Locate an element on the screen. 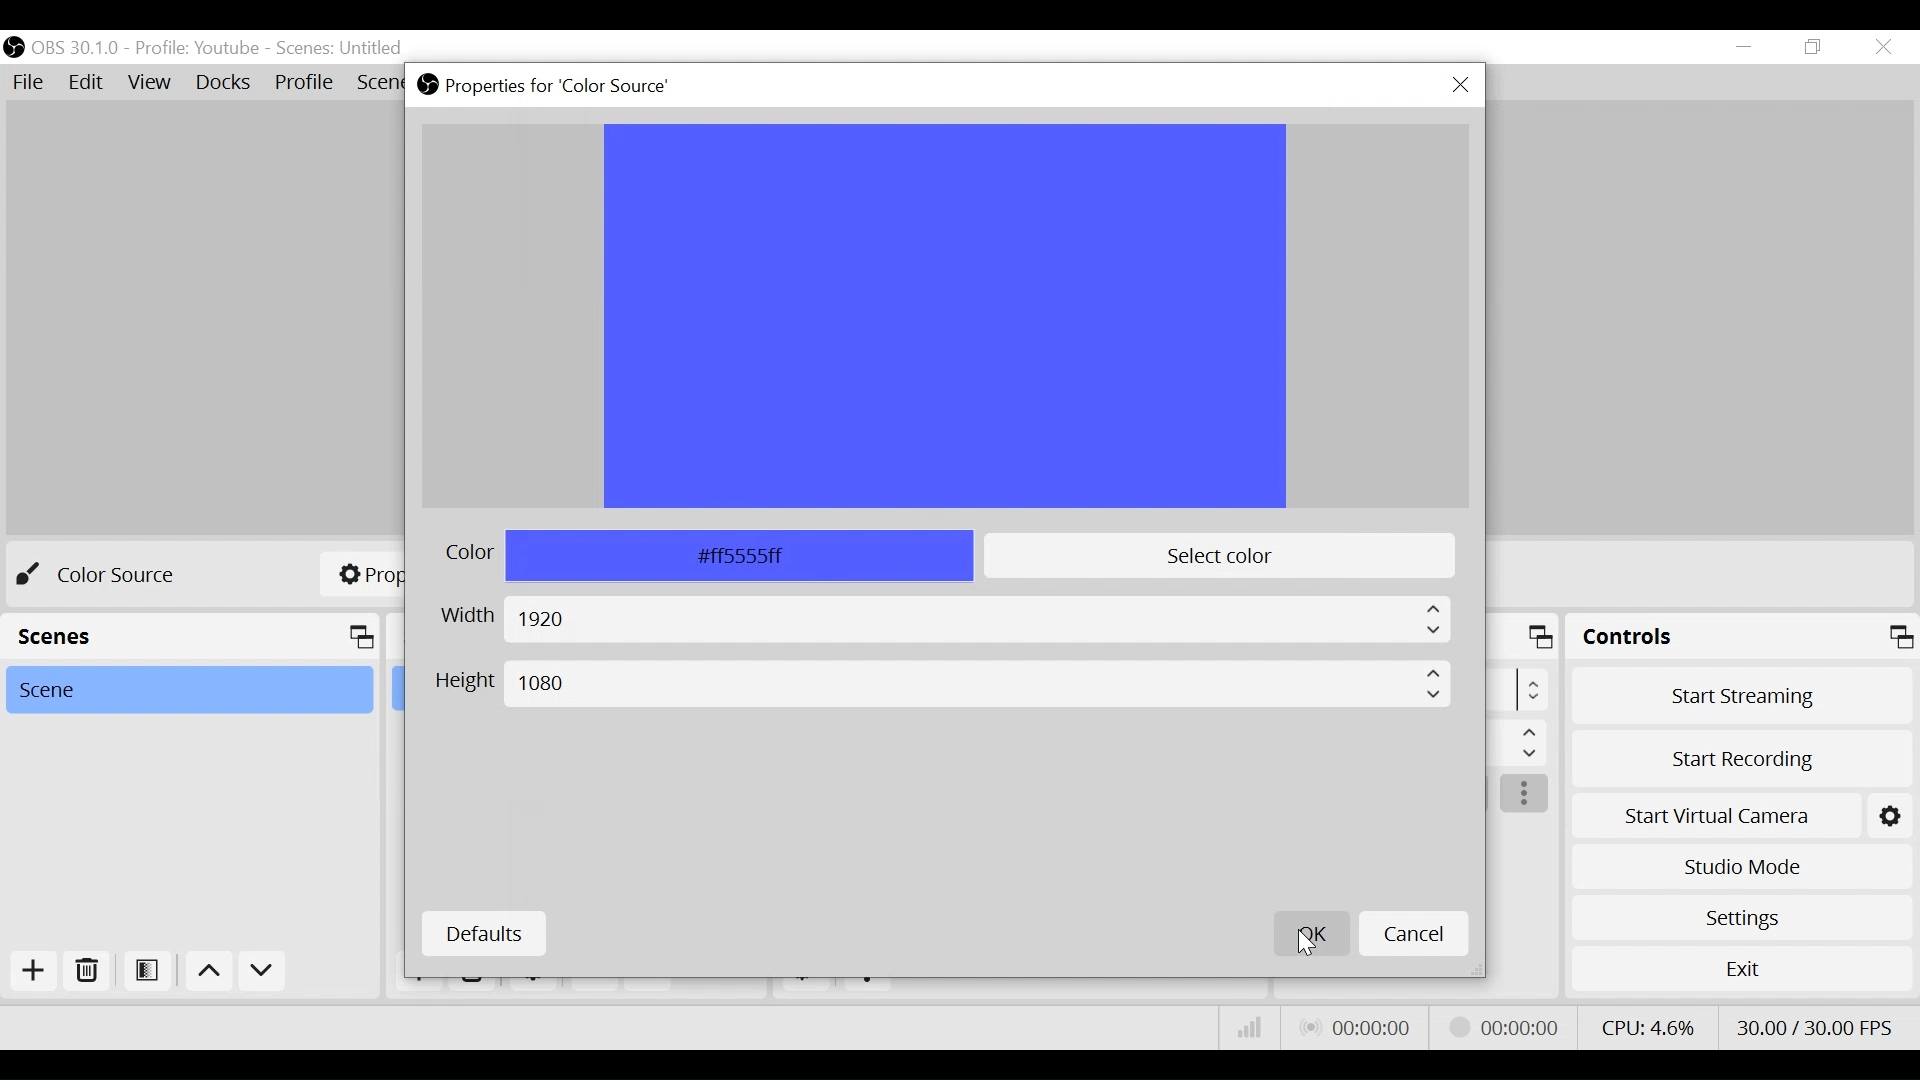 The height and width of the screenshot is (1080, 1920). OBS Desktop Icon is located at coordinates (12, 48).